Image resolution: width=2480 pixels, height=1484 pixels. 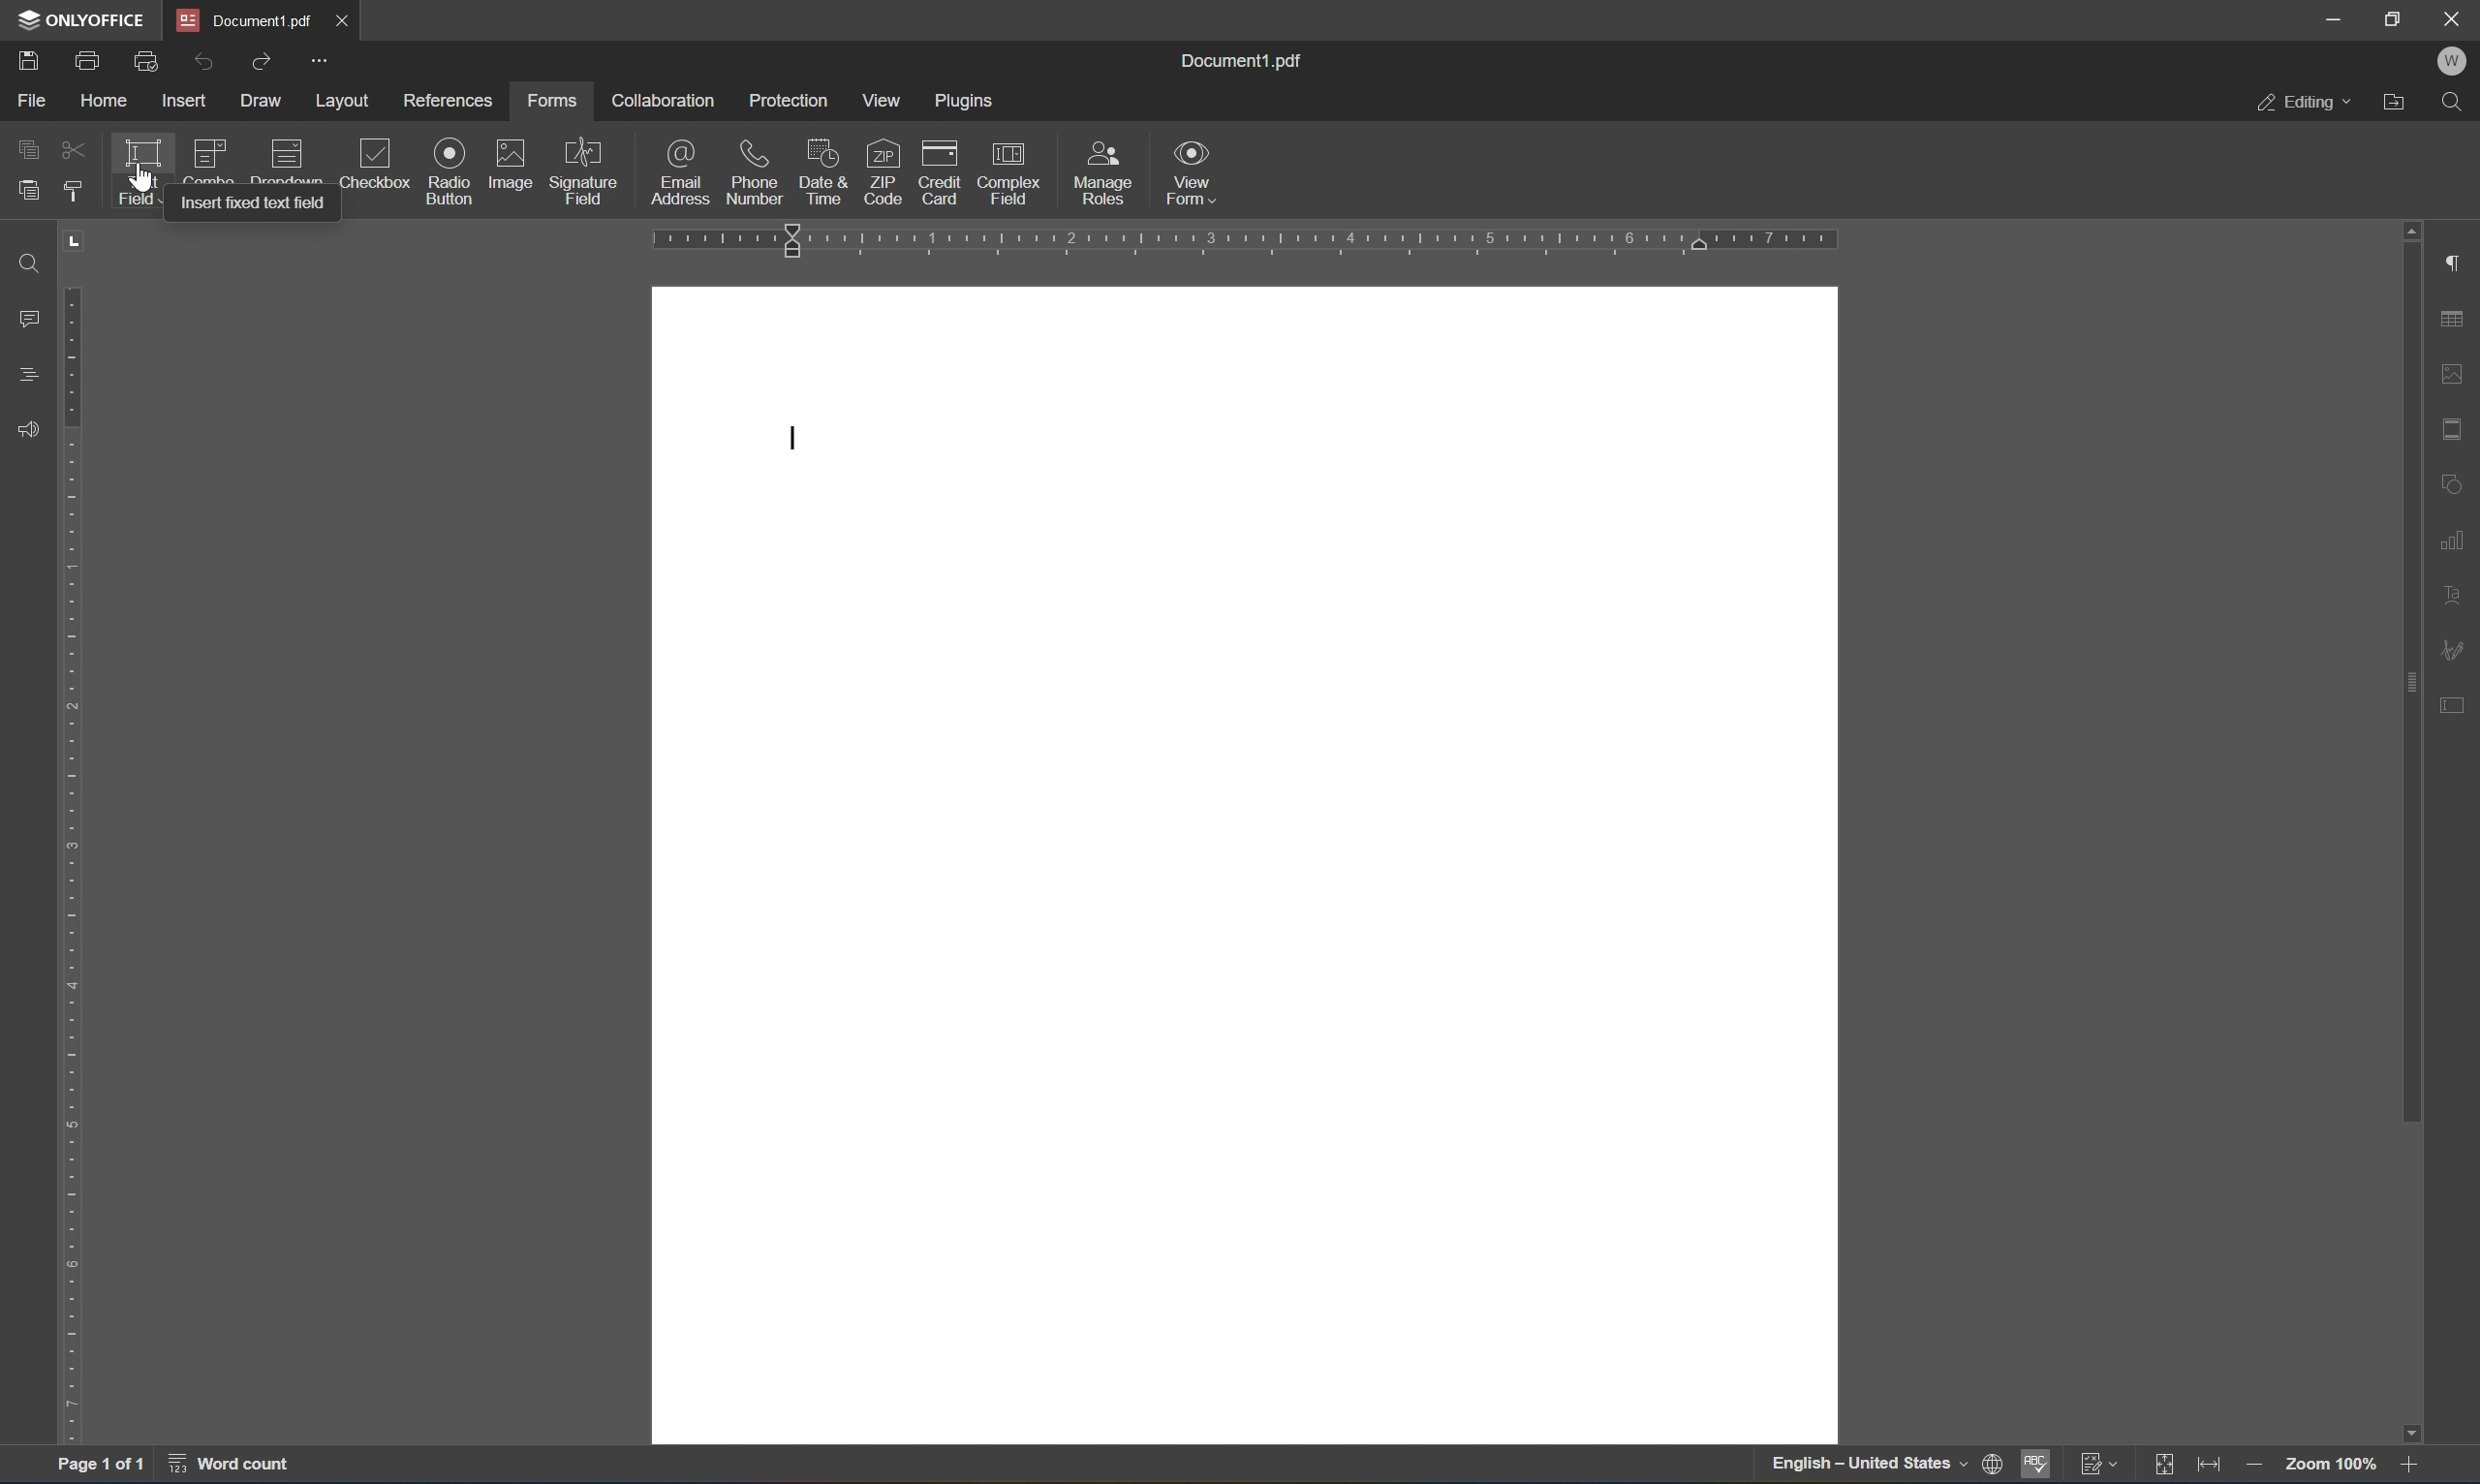 I want to click on checkbox, so click(x=373, y=167).